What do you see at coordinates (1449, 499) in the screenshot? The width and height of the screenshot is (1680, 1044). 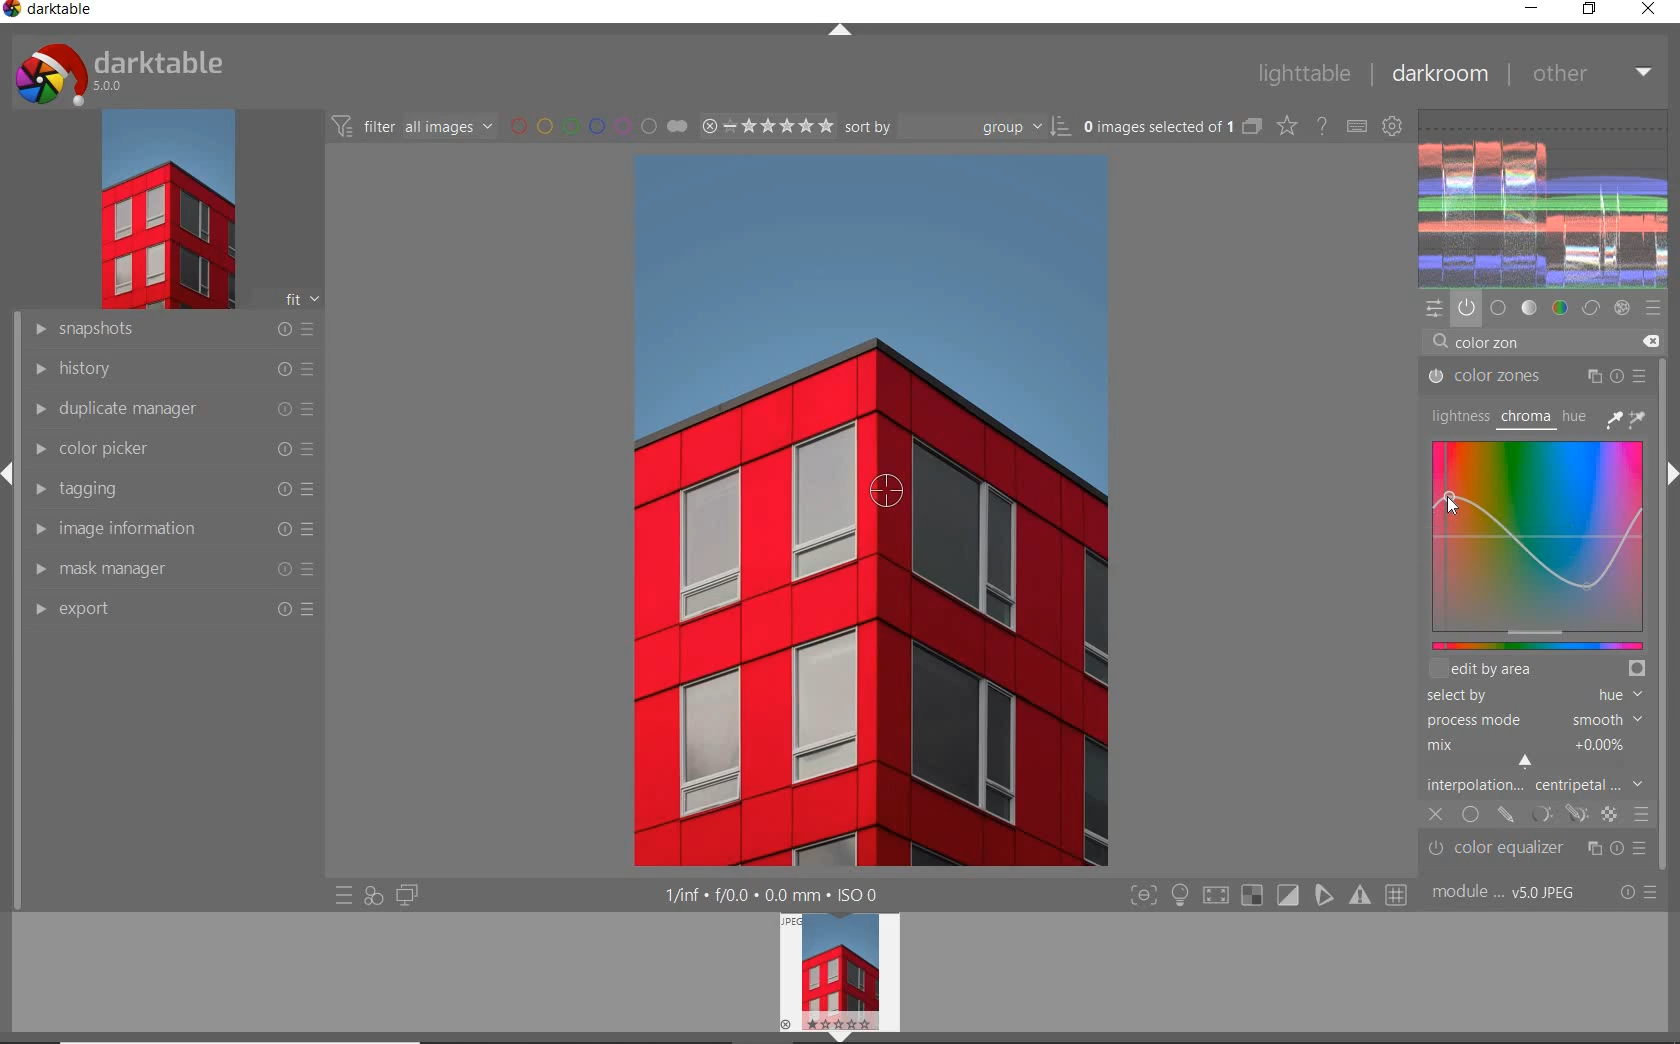 I see `CURSOR POSITION` at bounding box center [1449, 499].